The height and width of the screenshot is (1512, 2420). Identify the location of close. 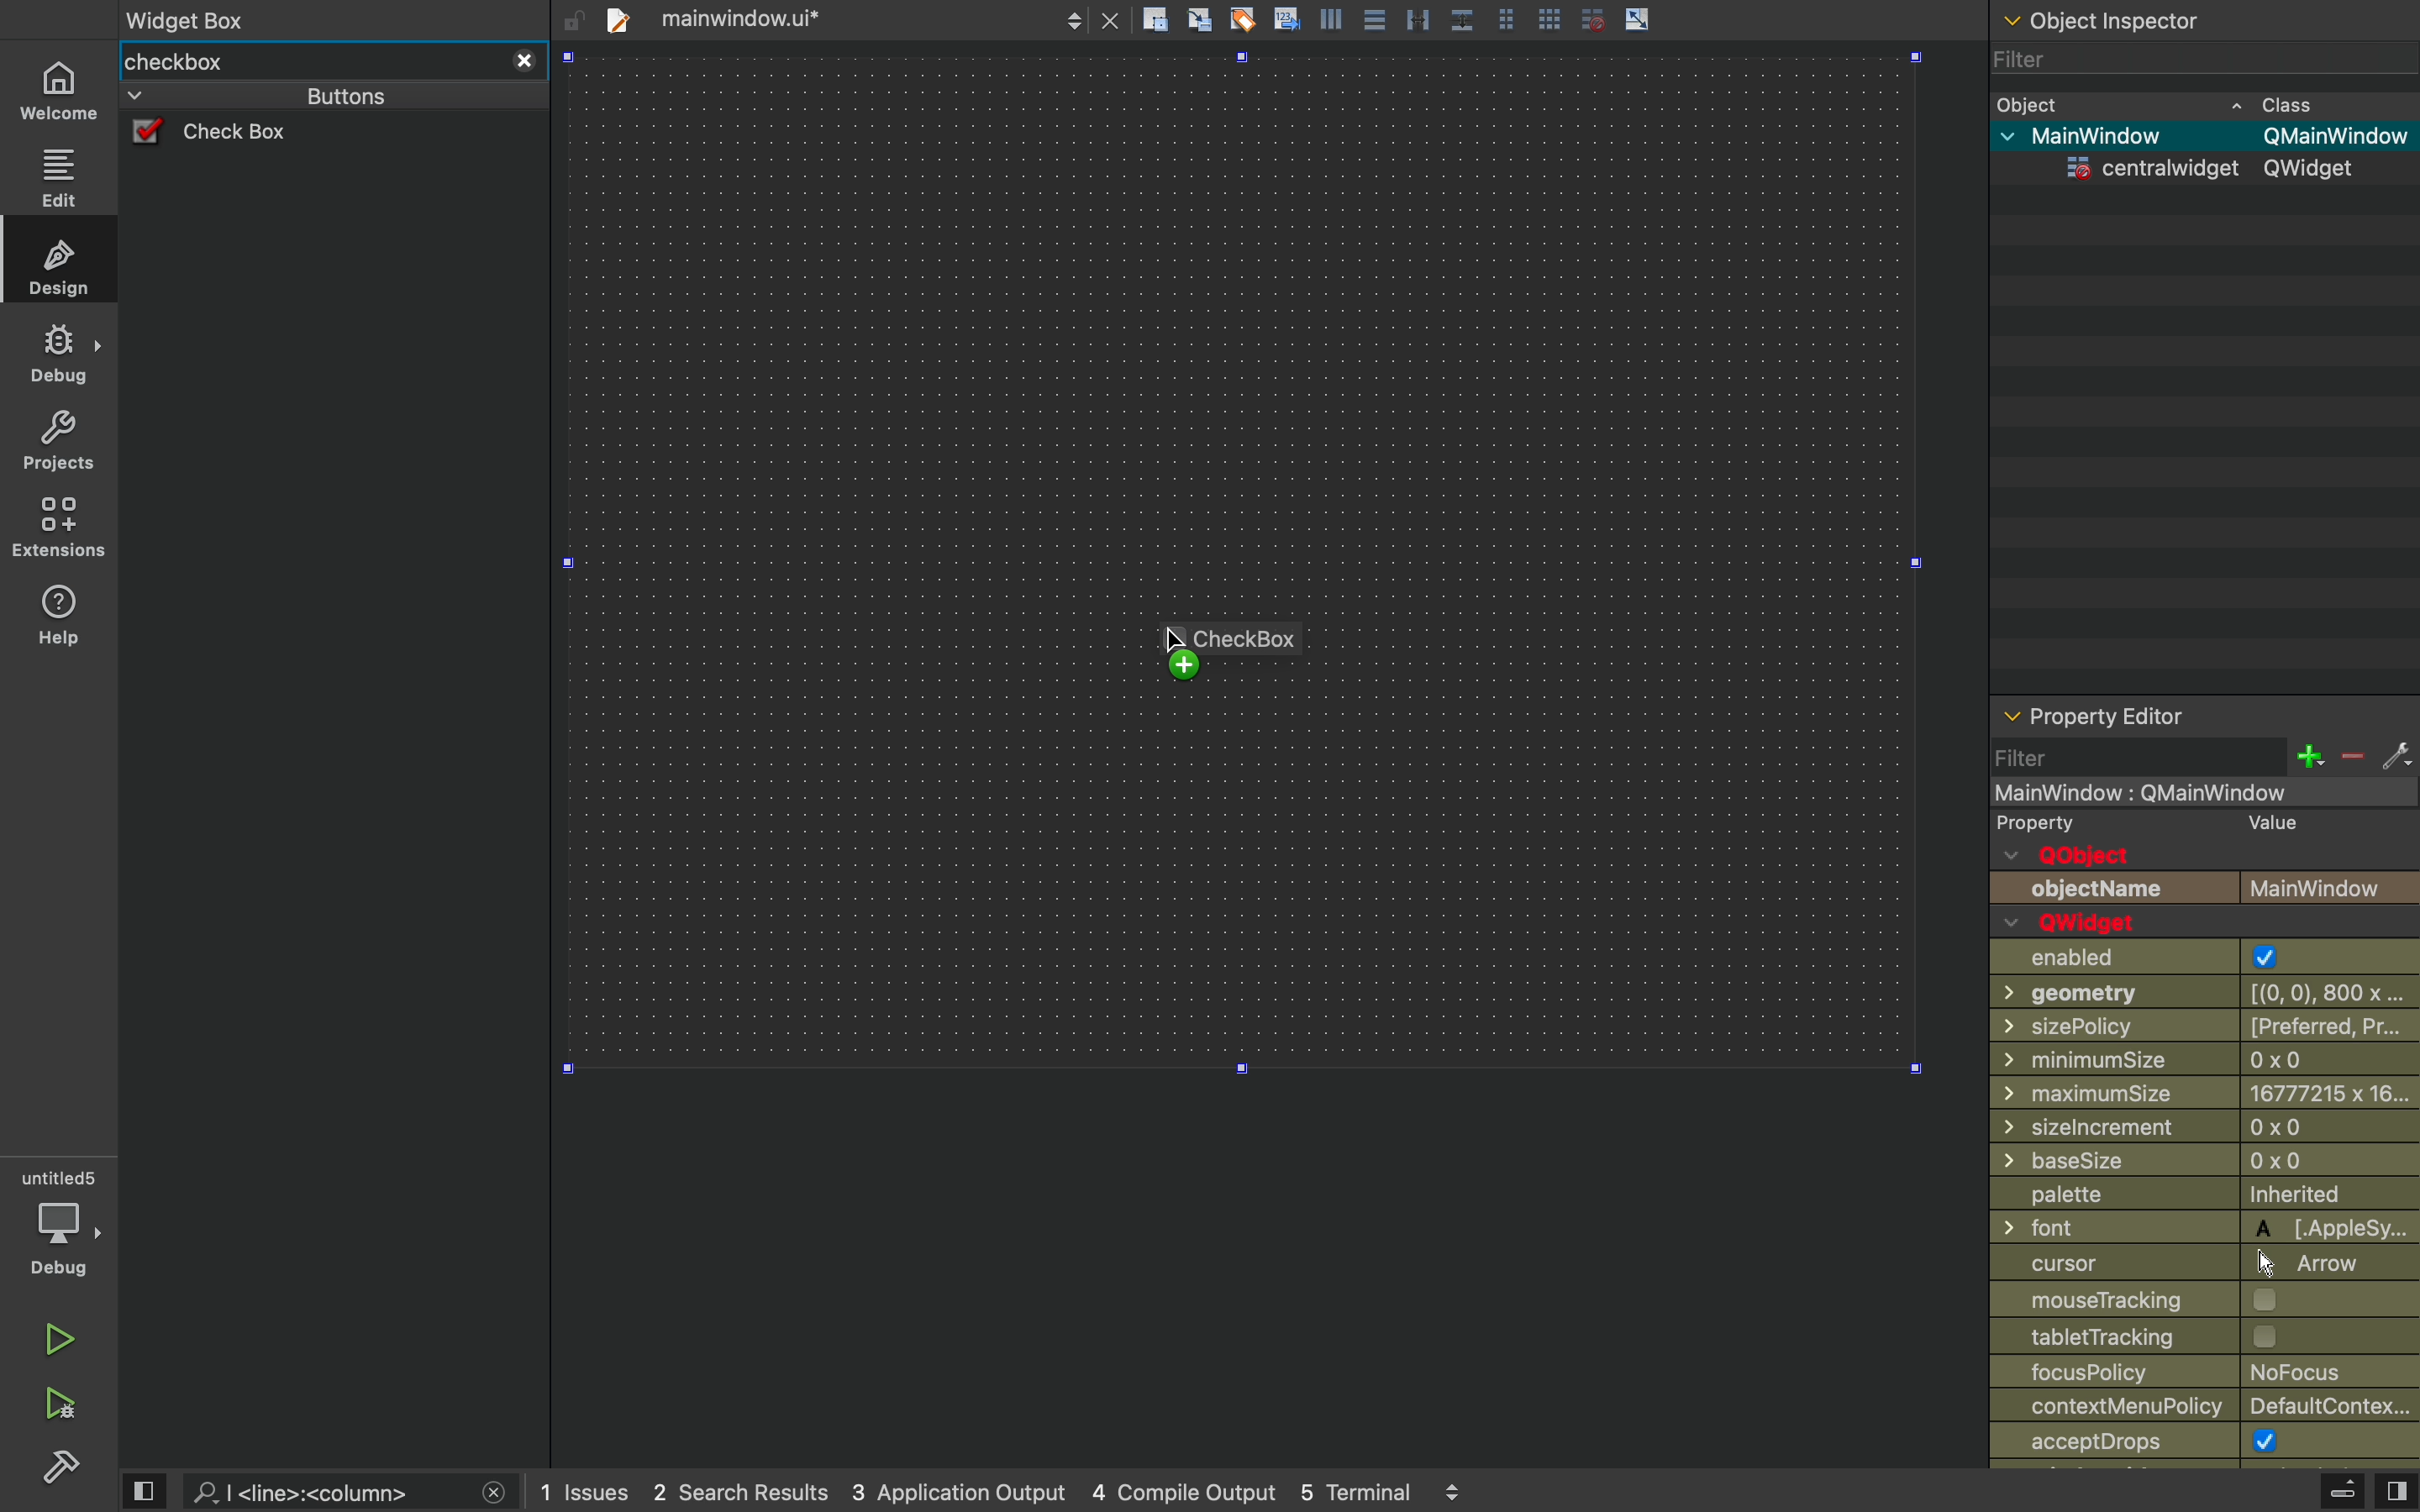
(495, 1493).